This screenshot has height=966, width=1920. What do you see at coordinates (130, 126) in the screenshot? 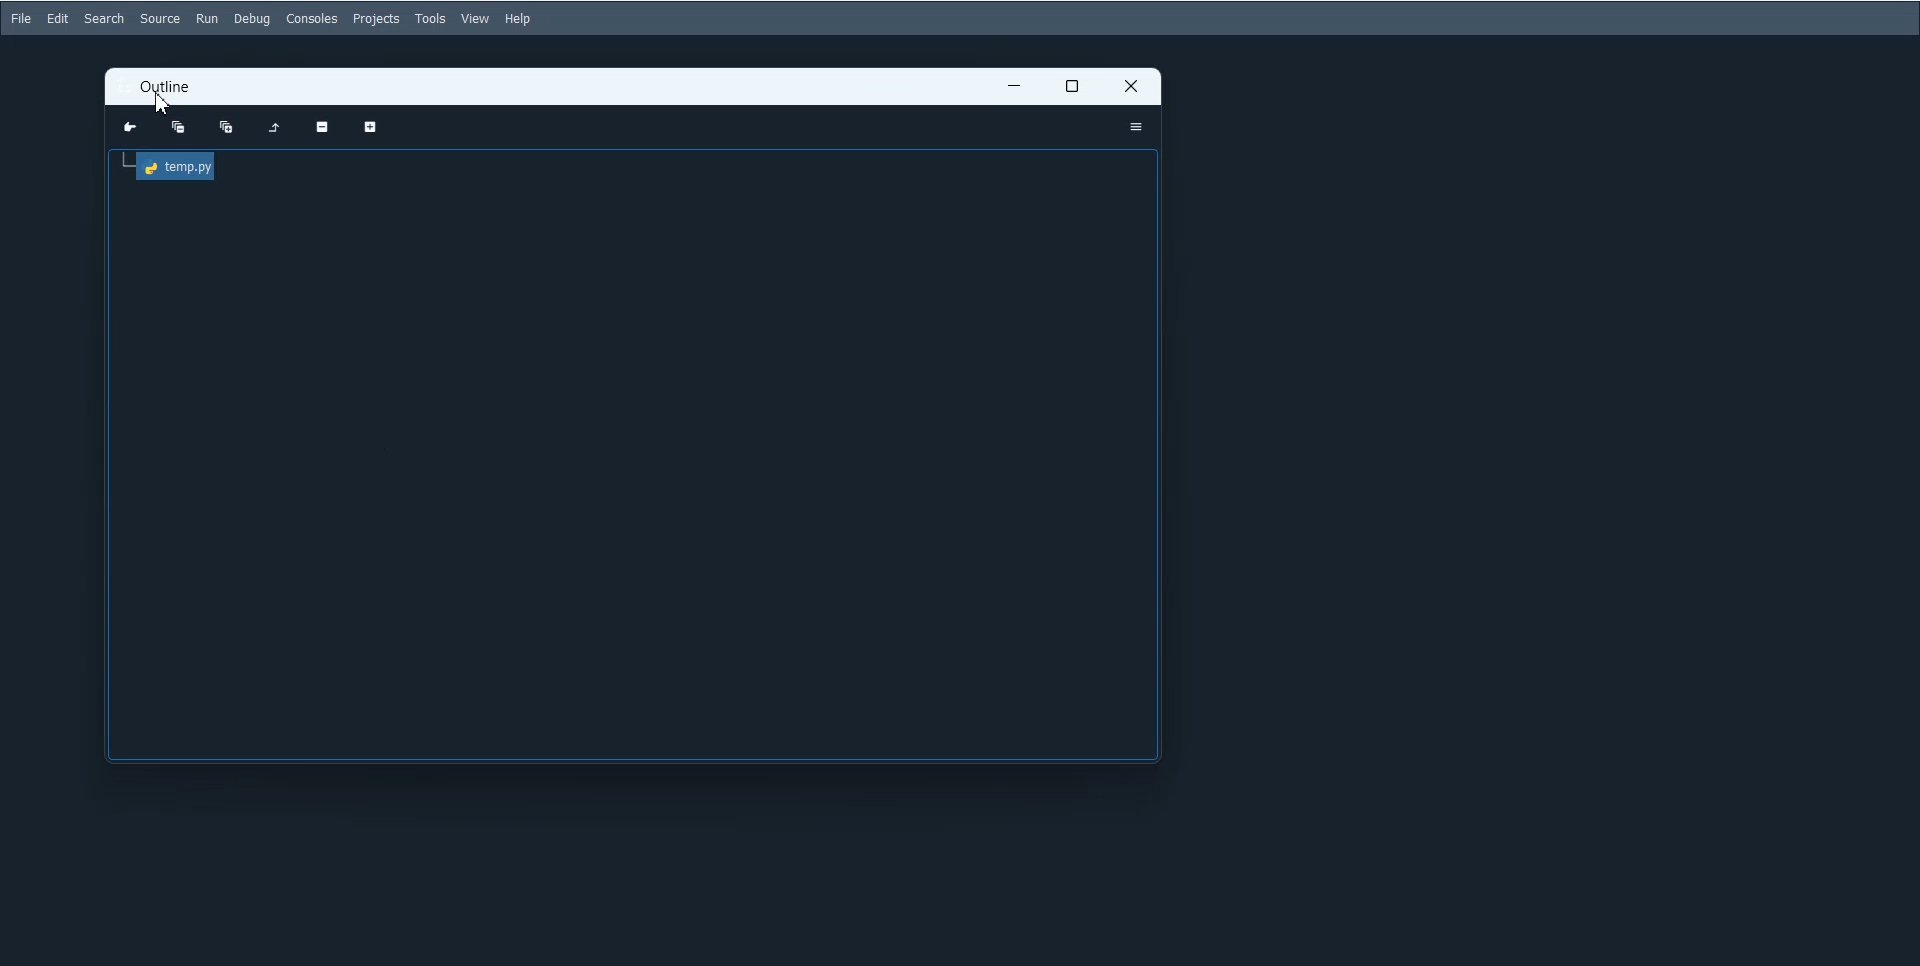
I see `Go to cursor position` at bounding box center [130, 126].